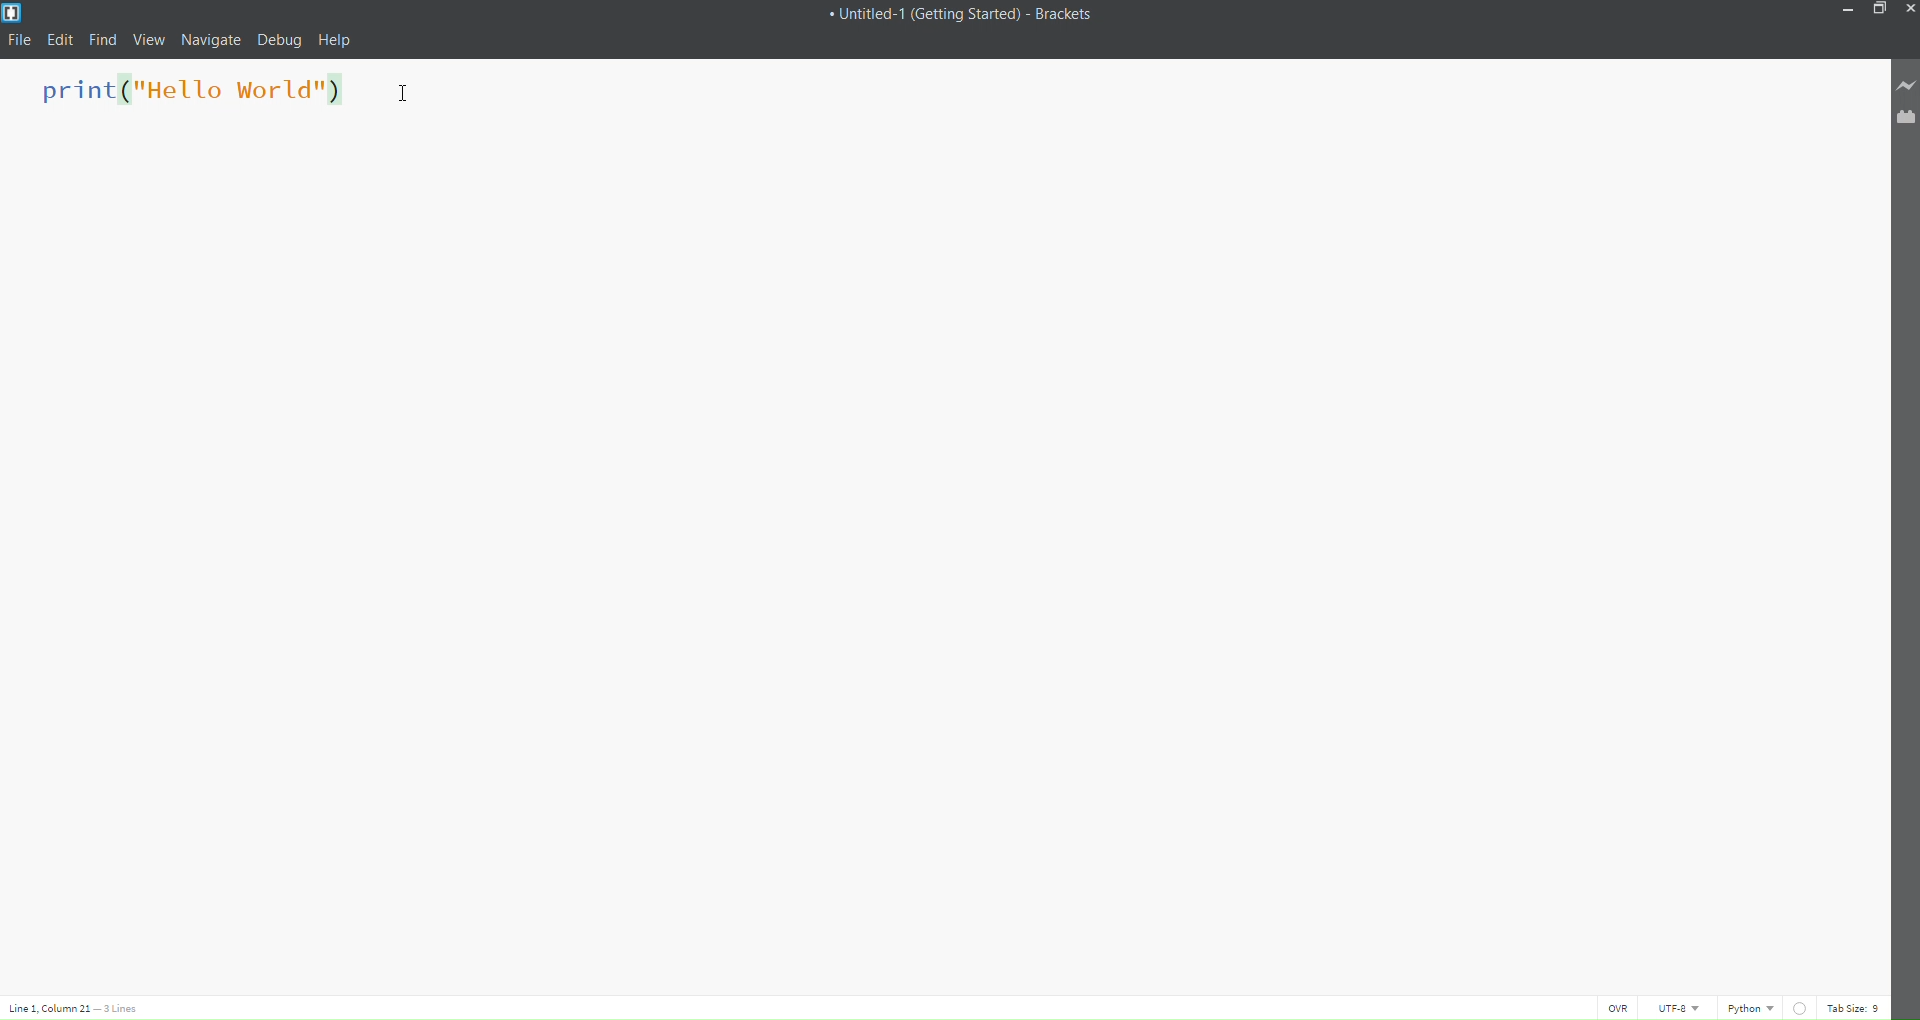  What do you see at coordinates (1902, 83) in the screenshot?
I see `live preview` at bounding box center [1902, 83].